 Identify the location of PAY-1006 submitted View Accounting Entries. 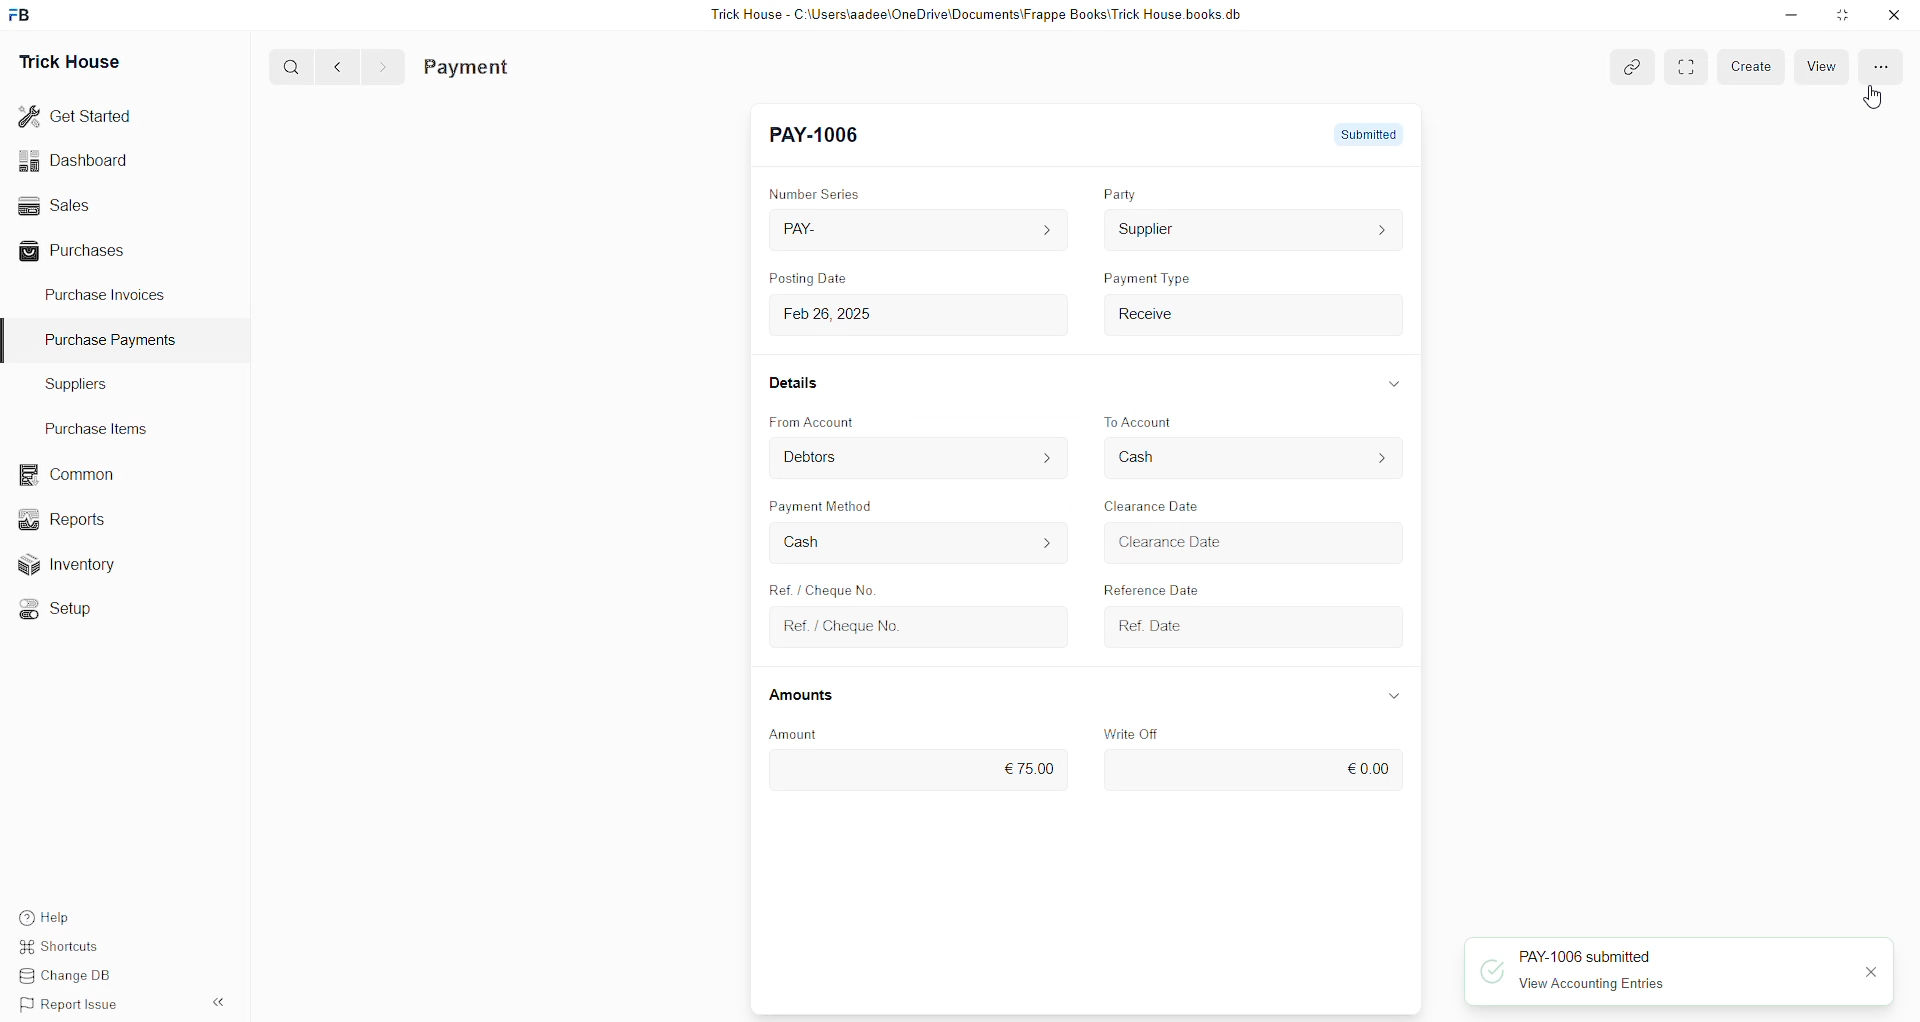
(1585, 969).